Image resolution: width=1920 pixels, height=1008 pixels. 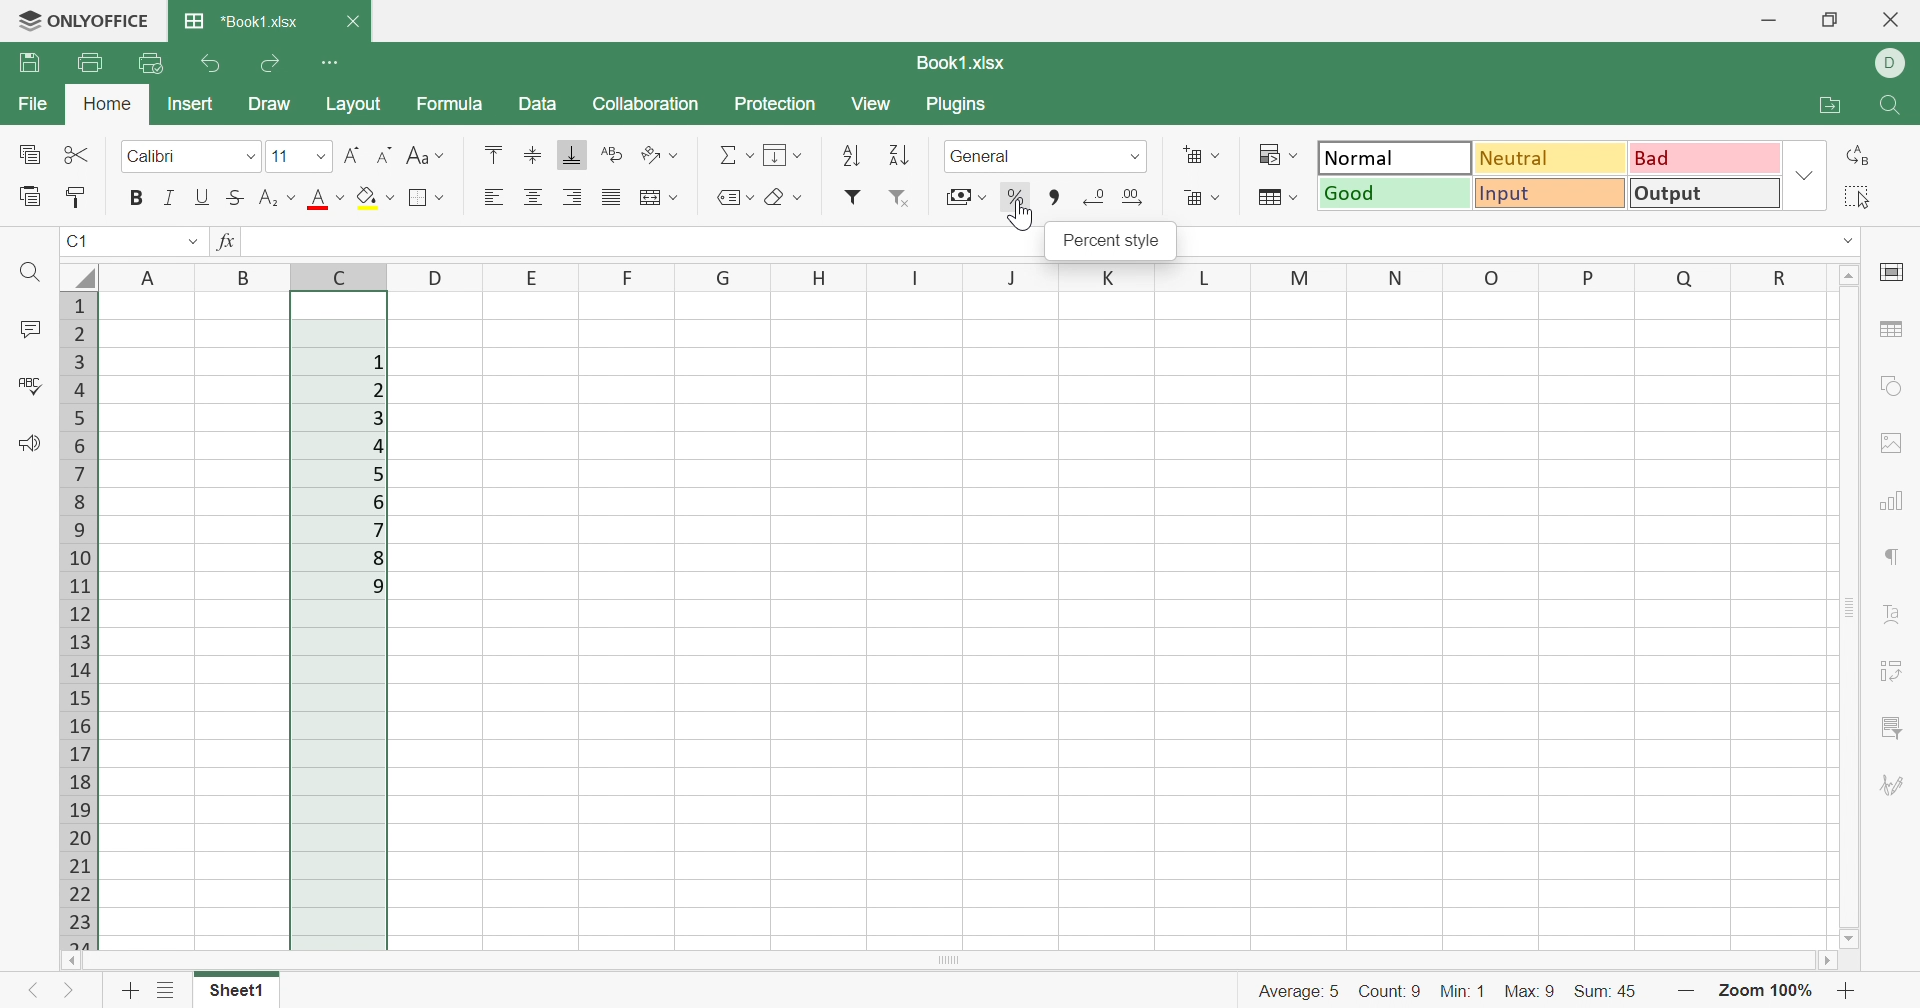 I want to click on fx, so click(x=227, y=243).